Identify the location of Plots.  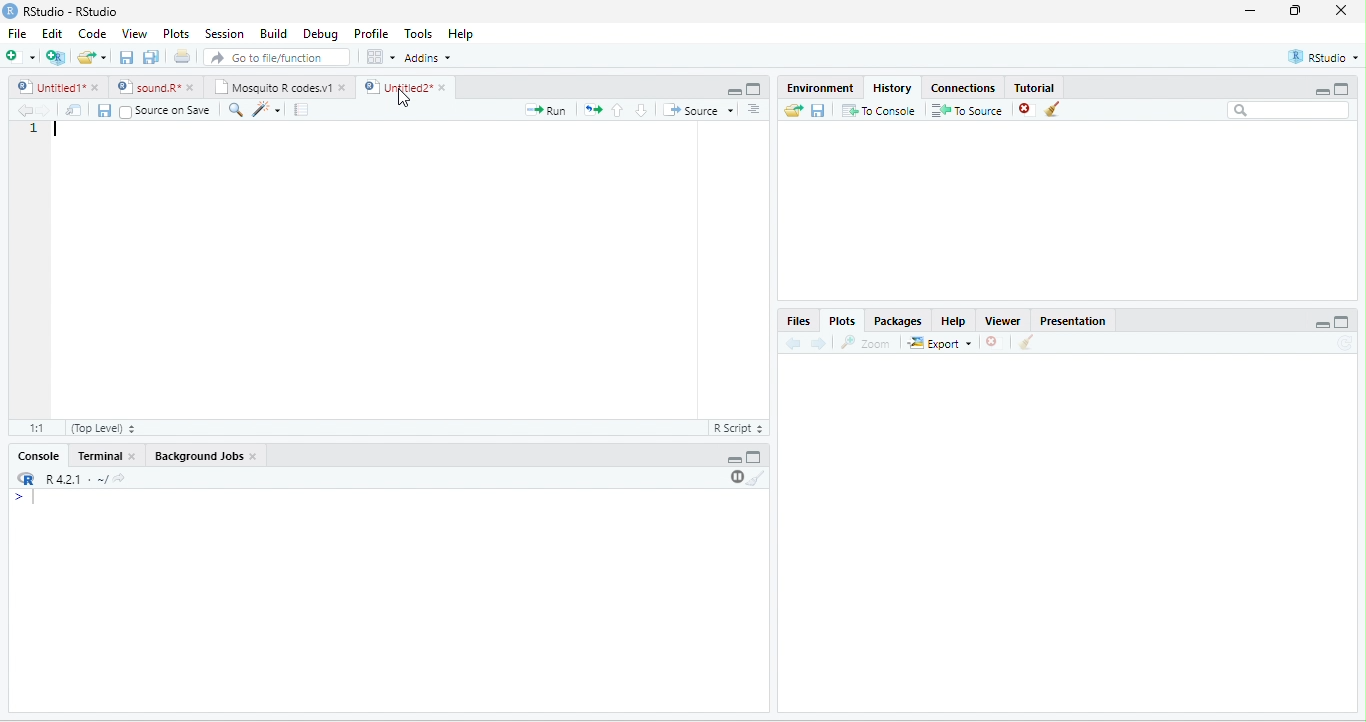
(176, 34).